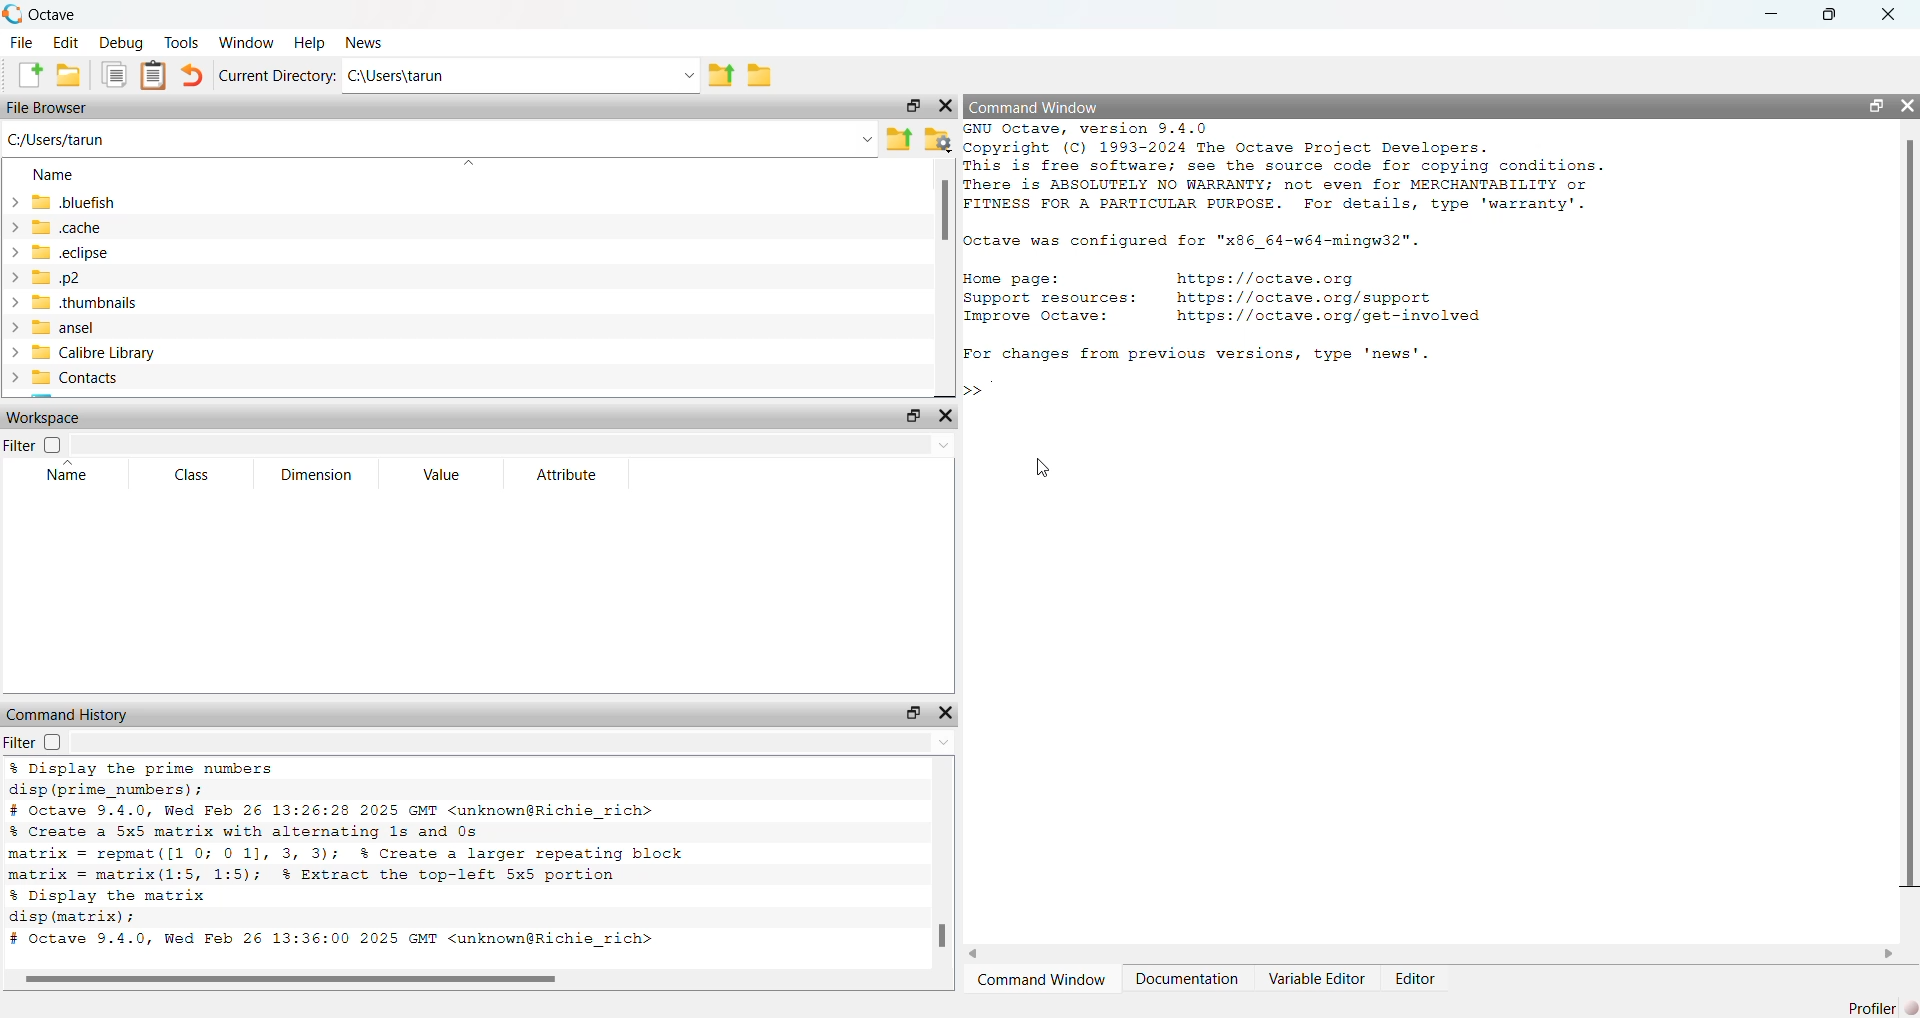 The image size is (1920, 1018). I want to click on scrollbar, so click(940, 939).